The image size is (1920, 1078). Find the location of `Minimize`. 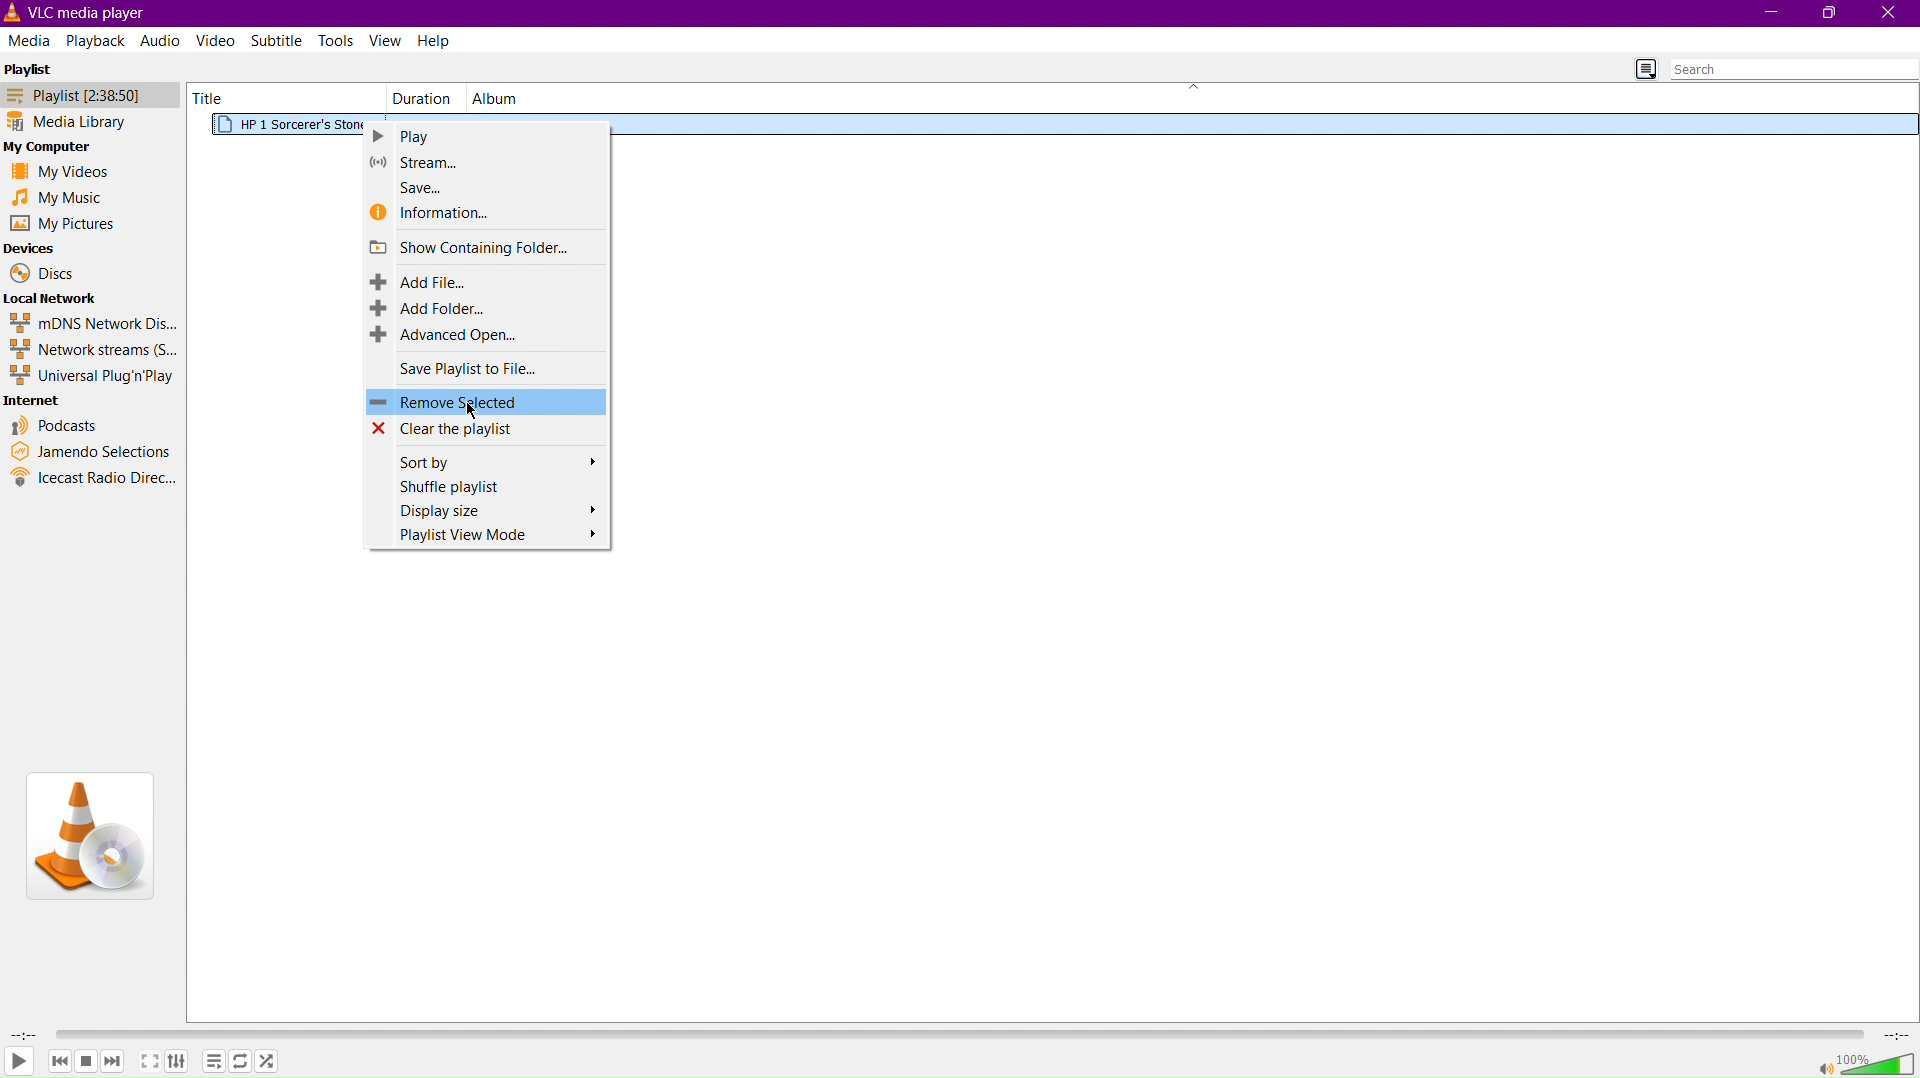

Minimize is located at coordinates (1768, 13).